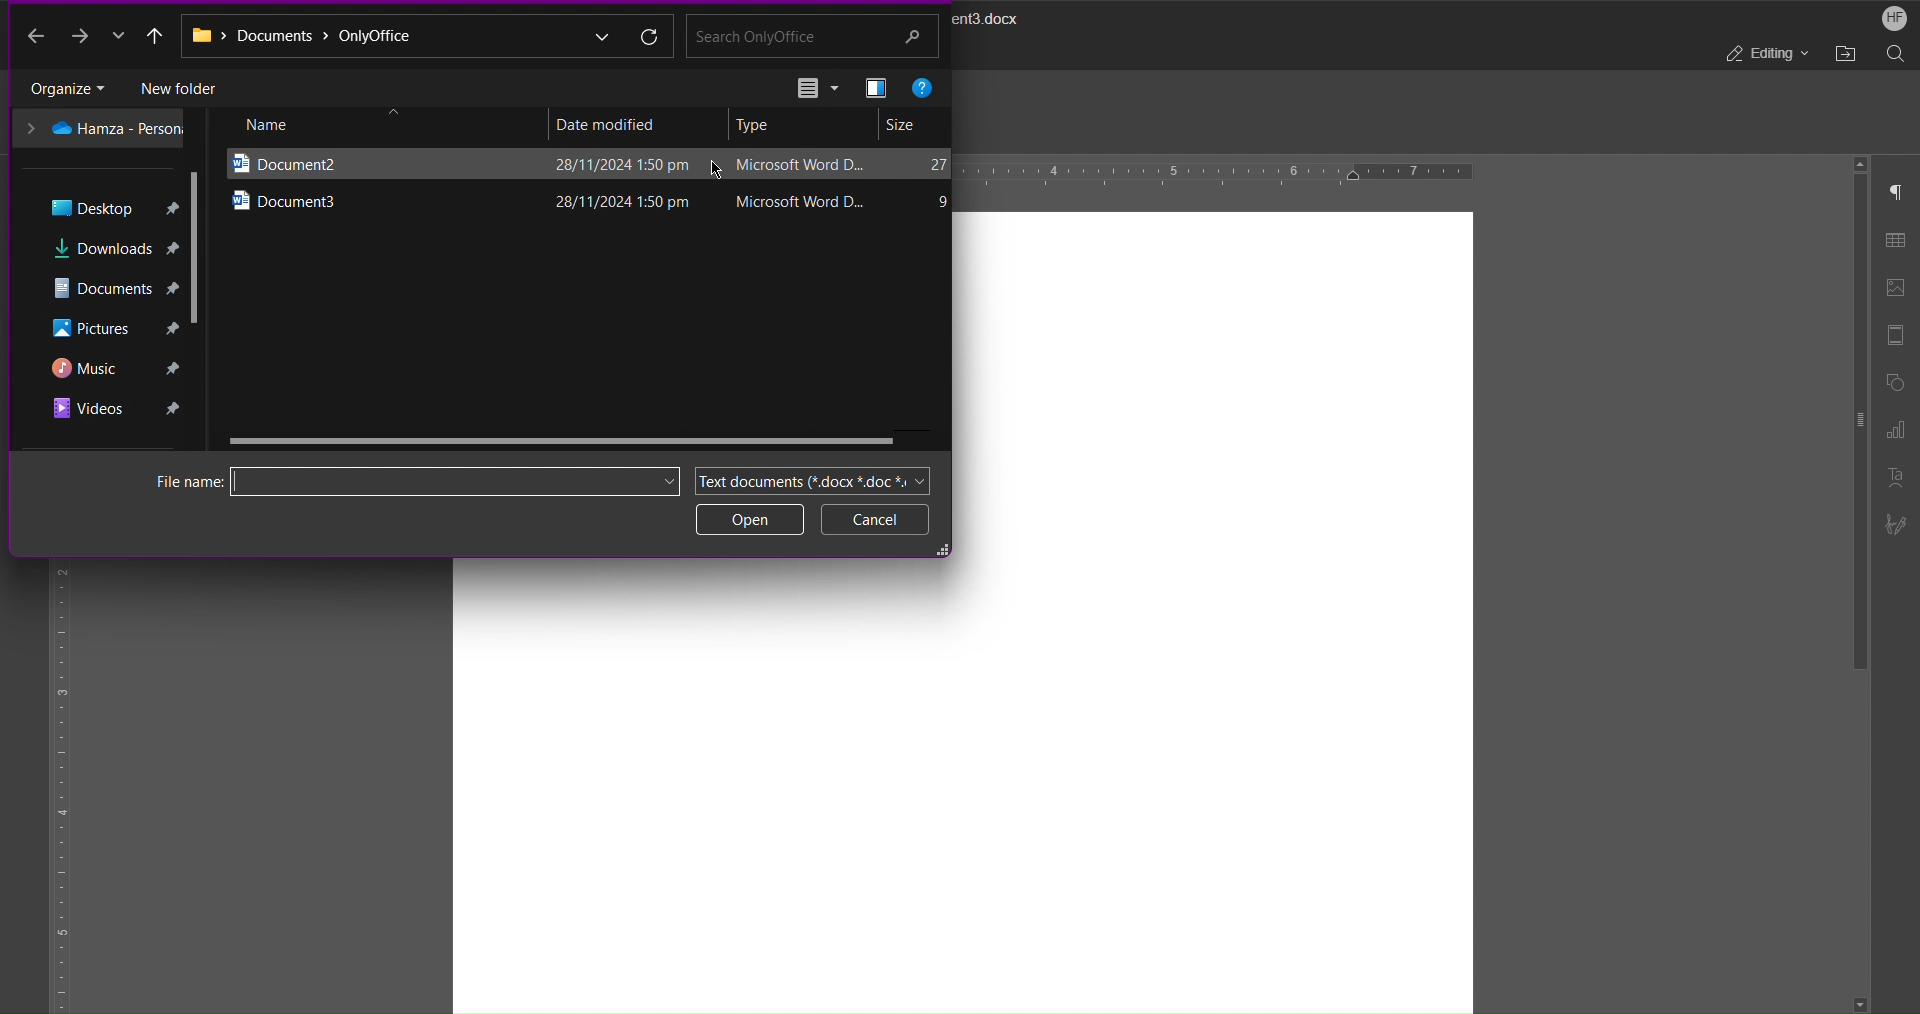 The height and width of the screenshot is (1014, 1920). Describe the element at coordinates (1860, 998) in the screenshot. I see `Scroll down` at that location.